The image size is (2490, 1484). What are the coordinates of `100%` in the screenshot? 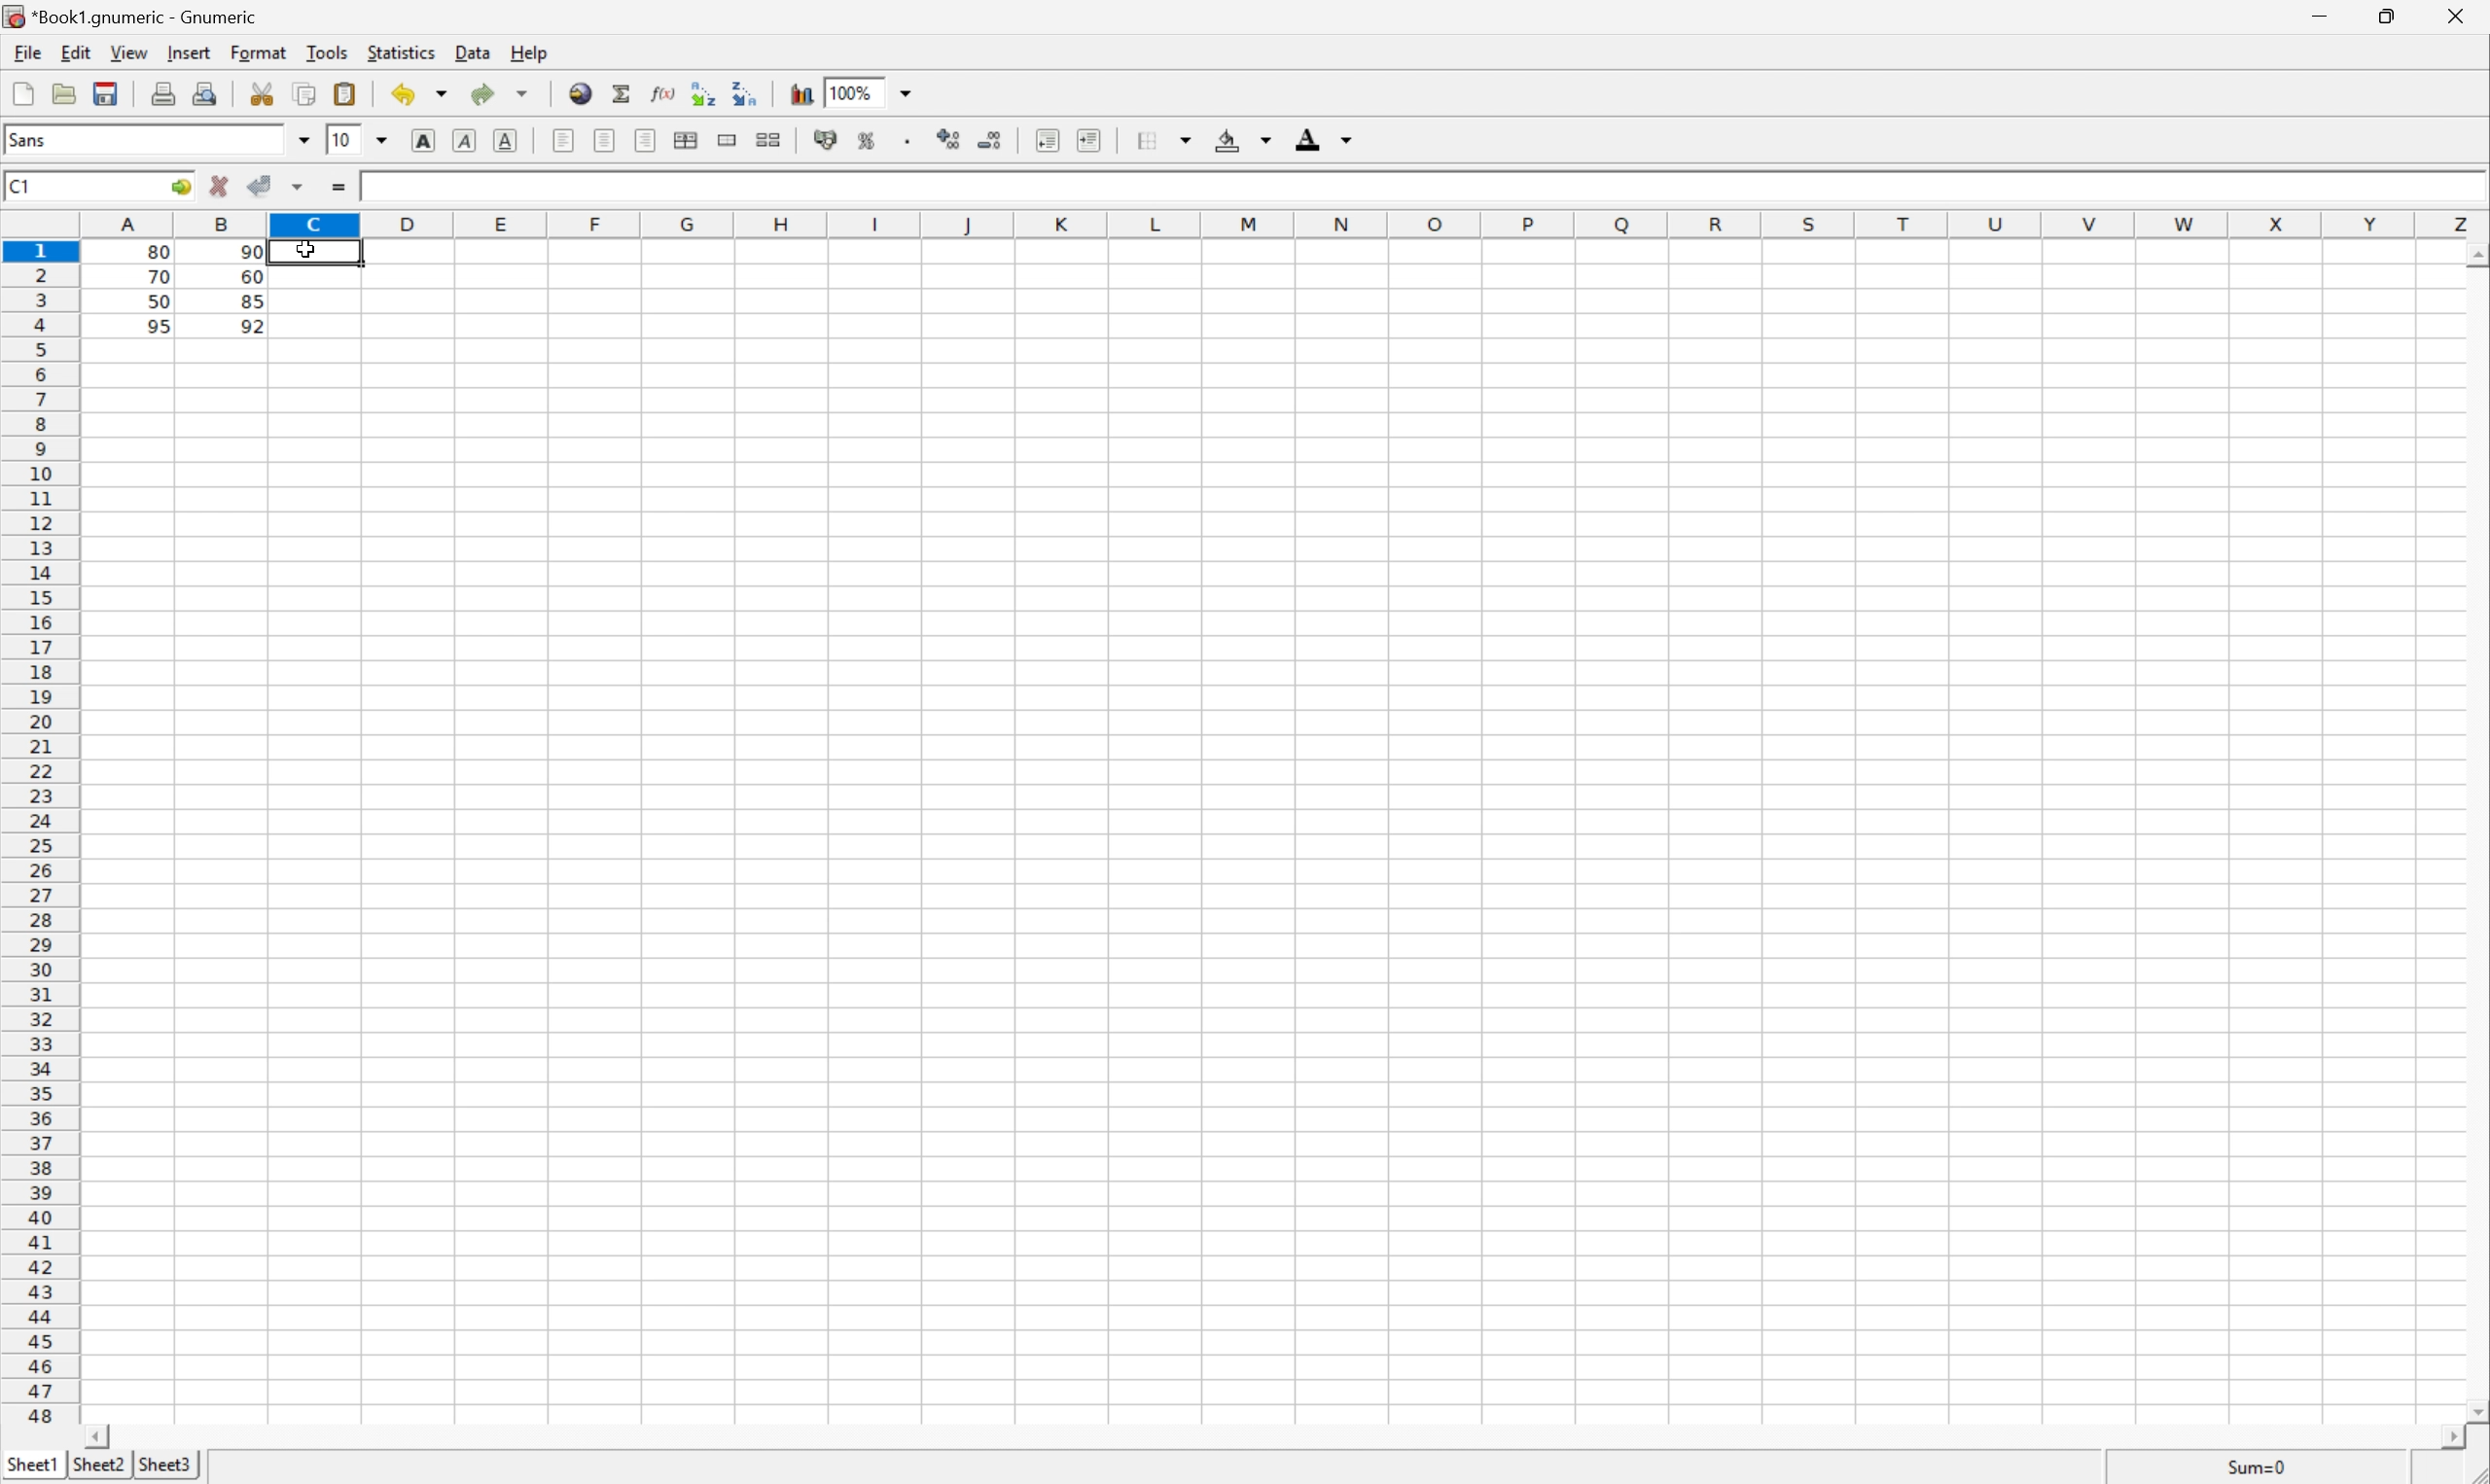 It's located at (865, 91).